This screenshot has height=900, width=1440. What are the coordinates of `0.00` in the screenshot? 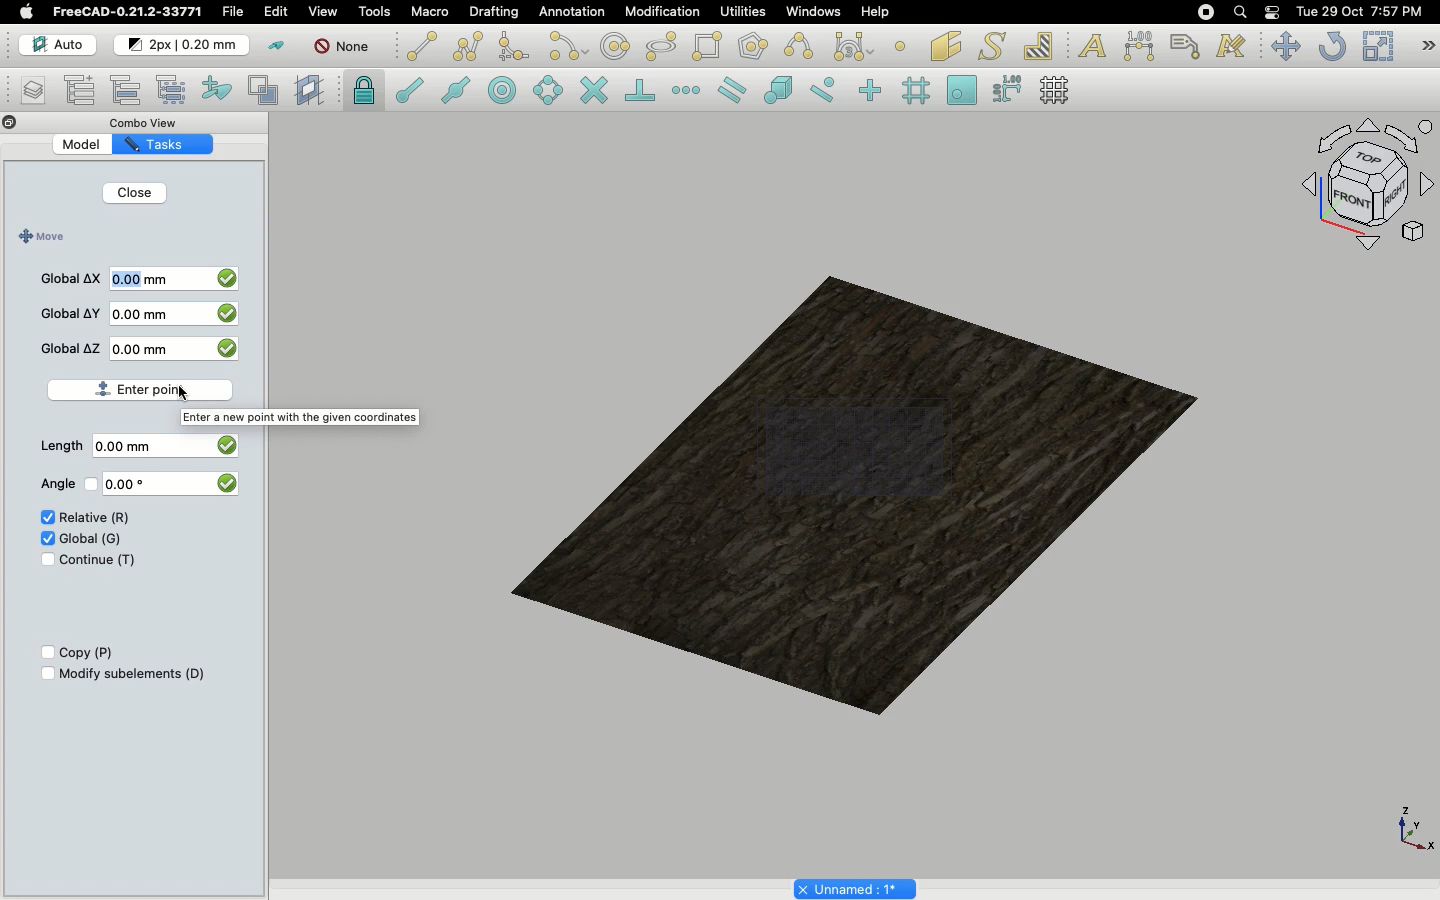 It's located at (170, 484).